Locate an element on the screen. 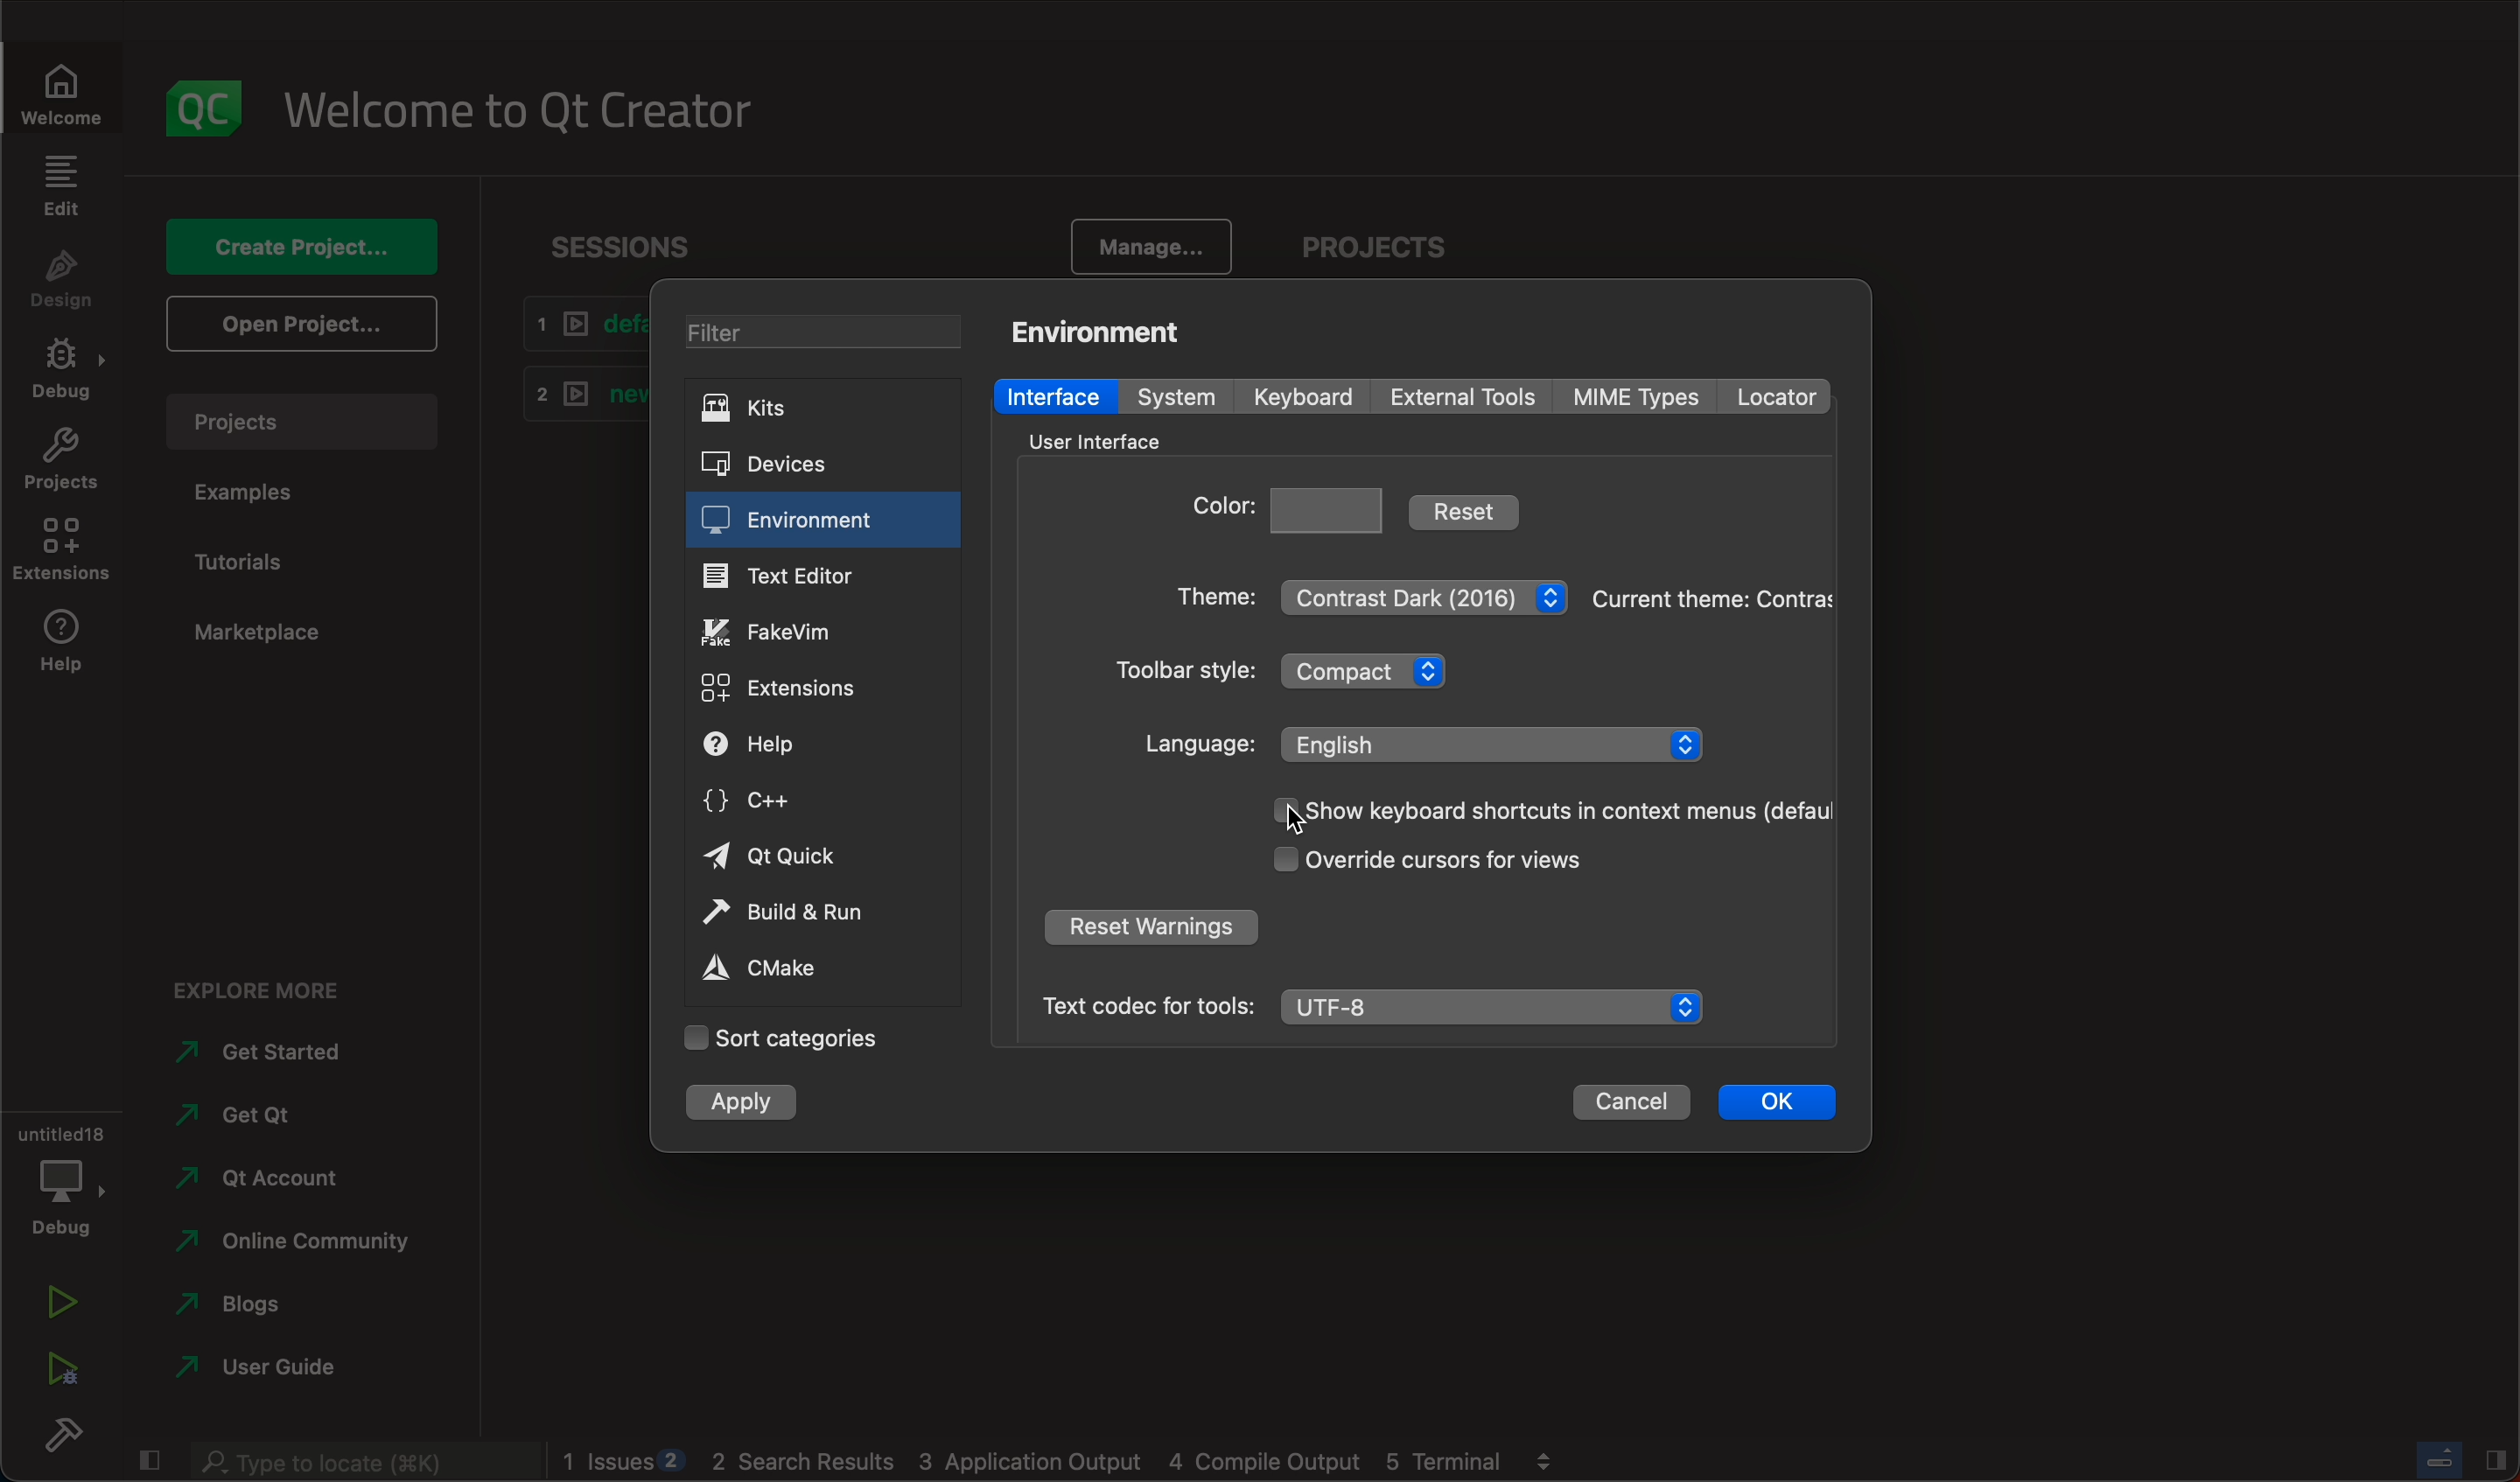  build is located at coordinates (57, 1434).